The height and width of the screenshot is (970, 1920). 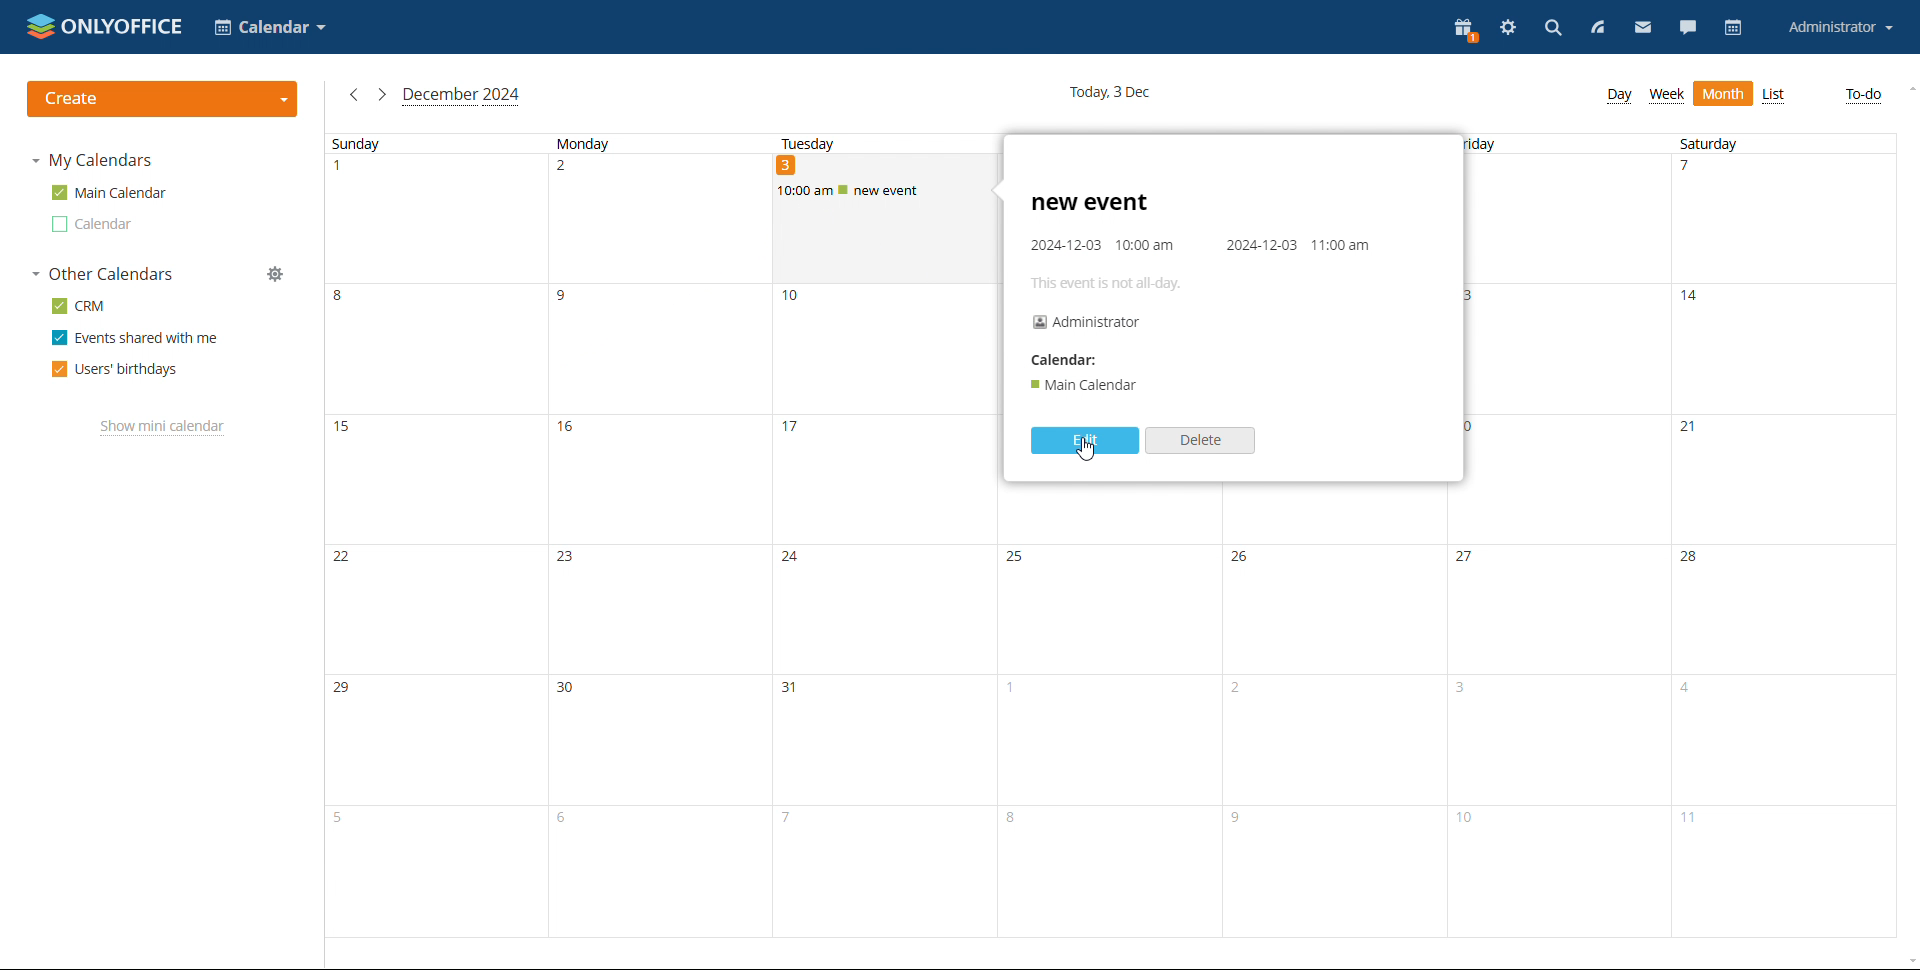 What do you see at coordinates (1564, 218) in the screenshot?
I see `6` at bounding box center [1564, 218].